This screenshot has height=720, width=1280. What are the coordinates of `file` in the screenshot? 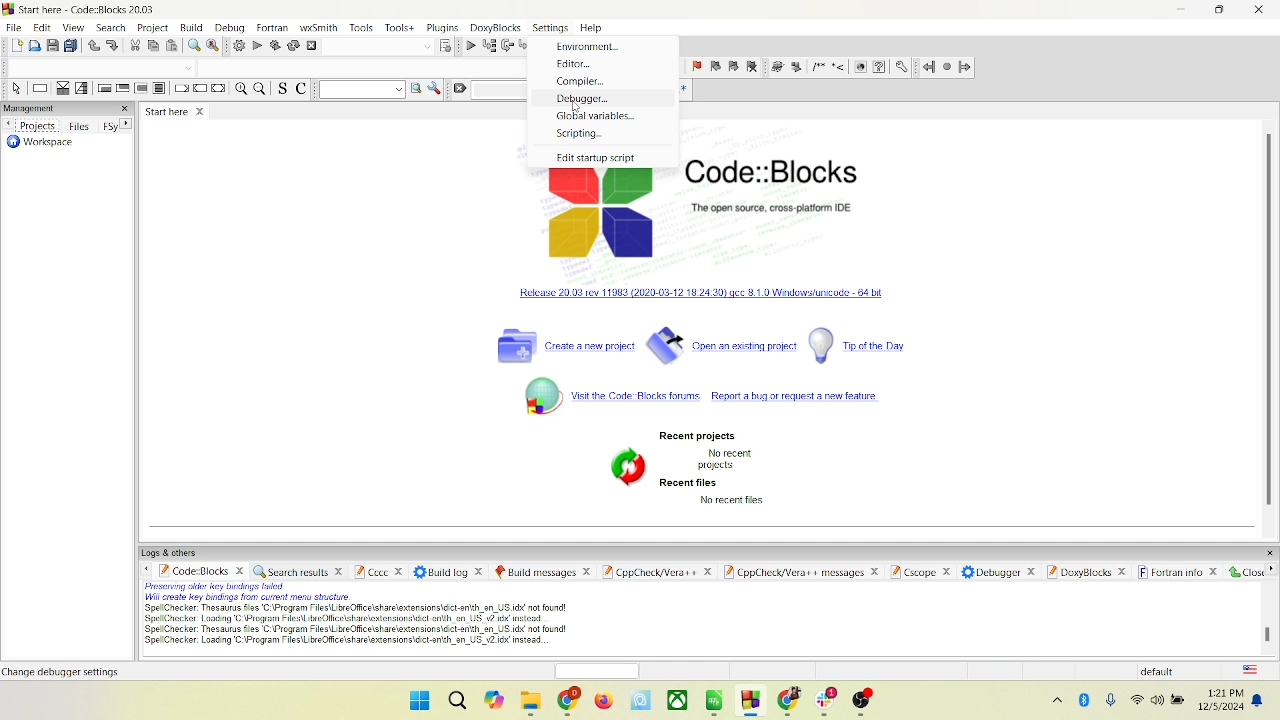 It's located at (16, 27).